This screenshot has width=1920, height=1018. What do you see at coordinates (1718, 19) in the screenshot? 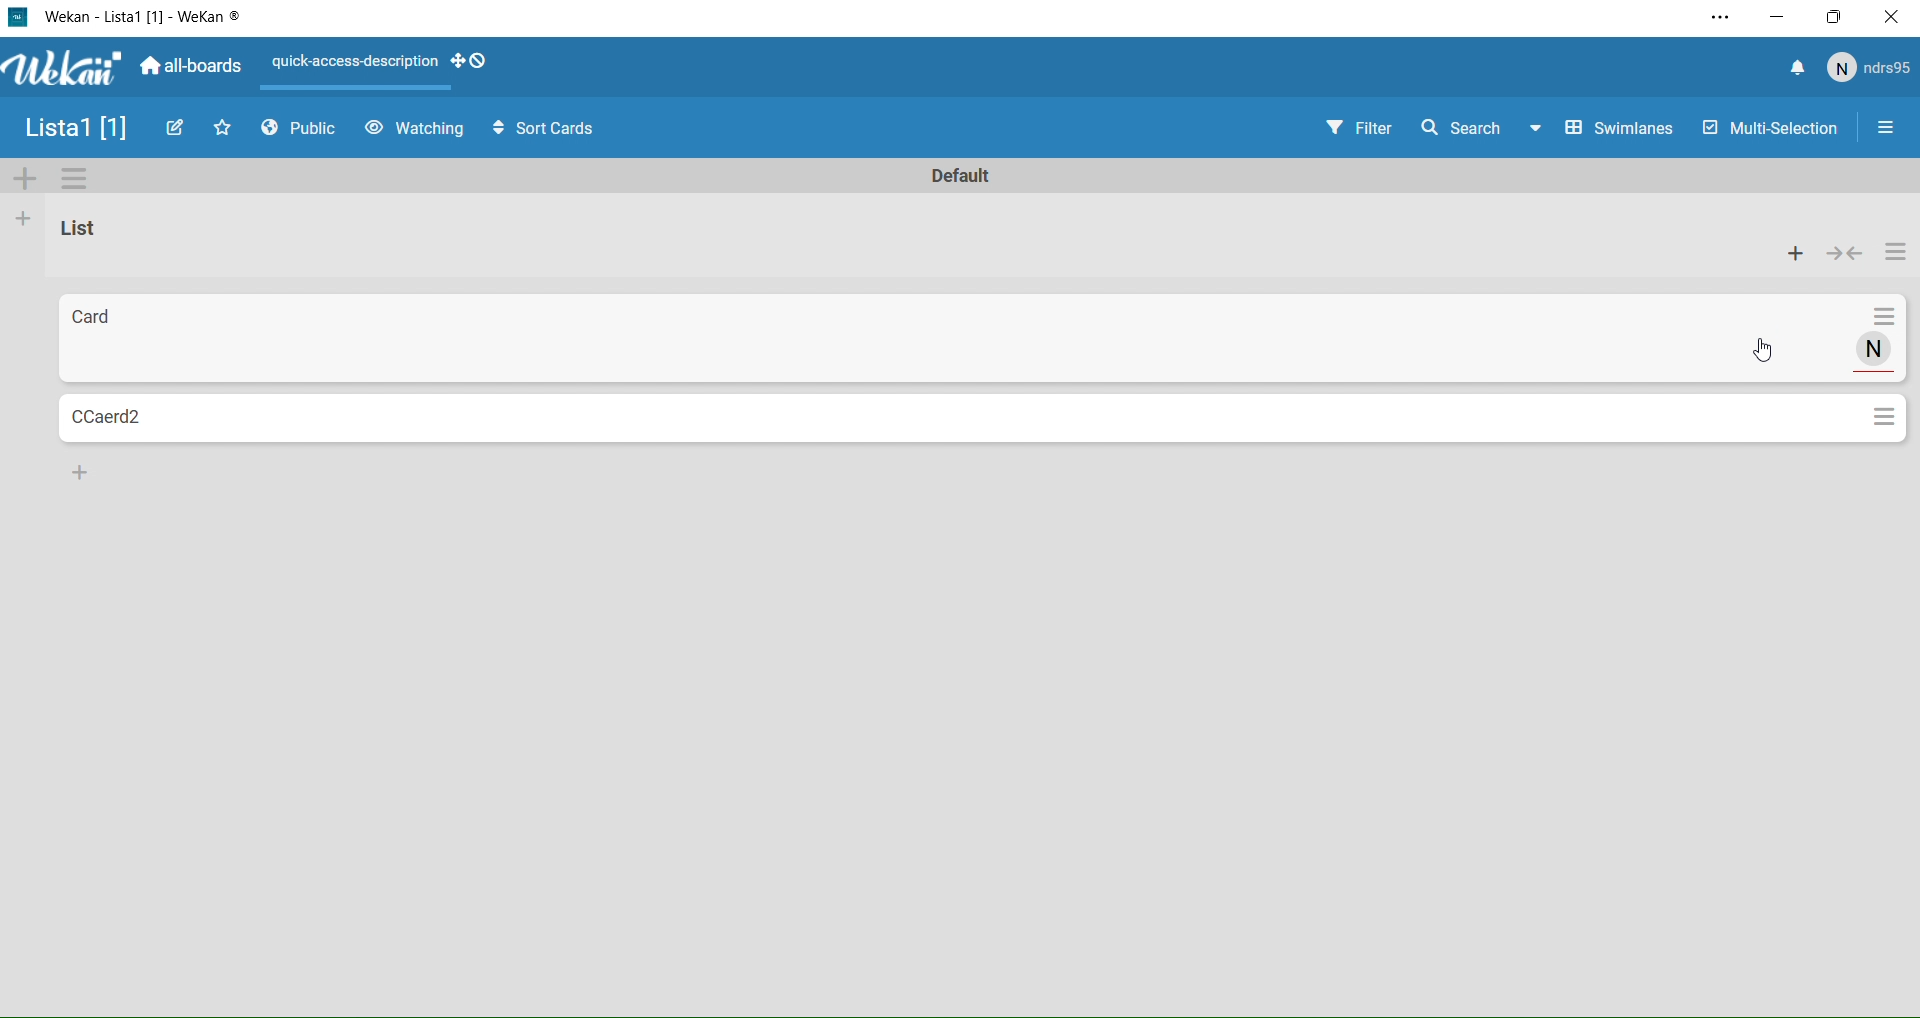
I see `Settings and more` at bounding box center [1718, 19].